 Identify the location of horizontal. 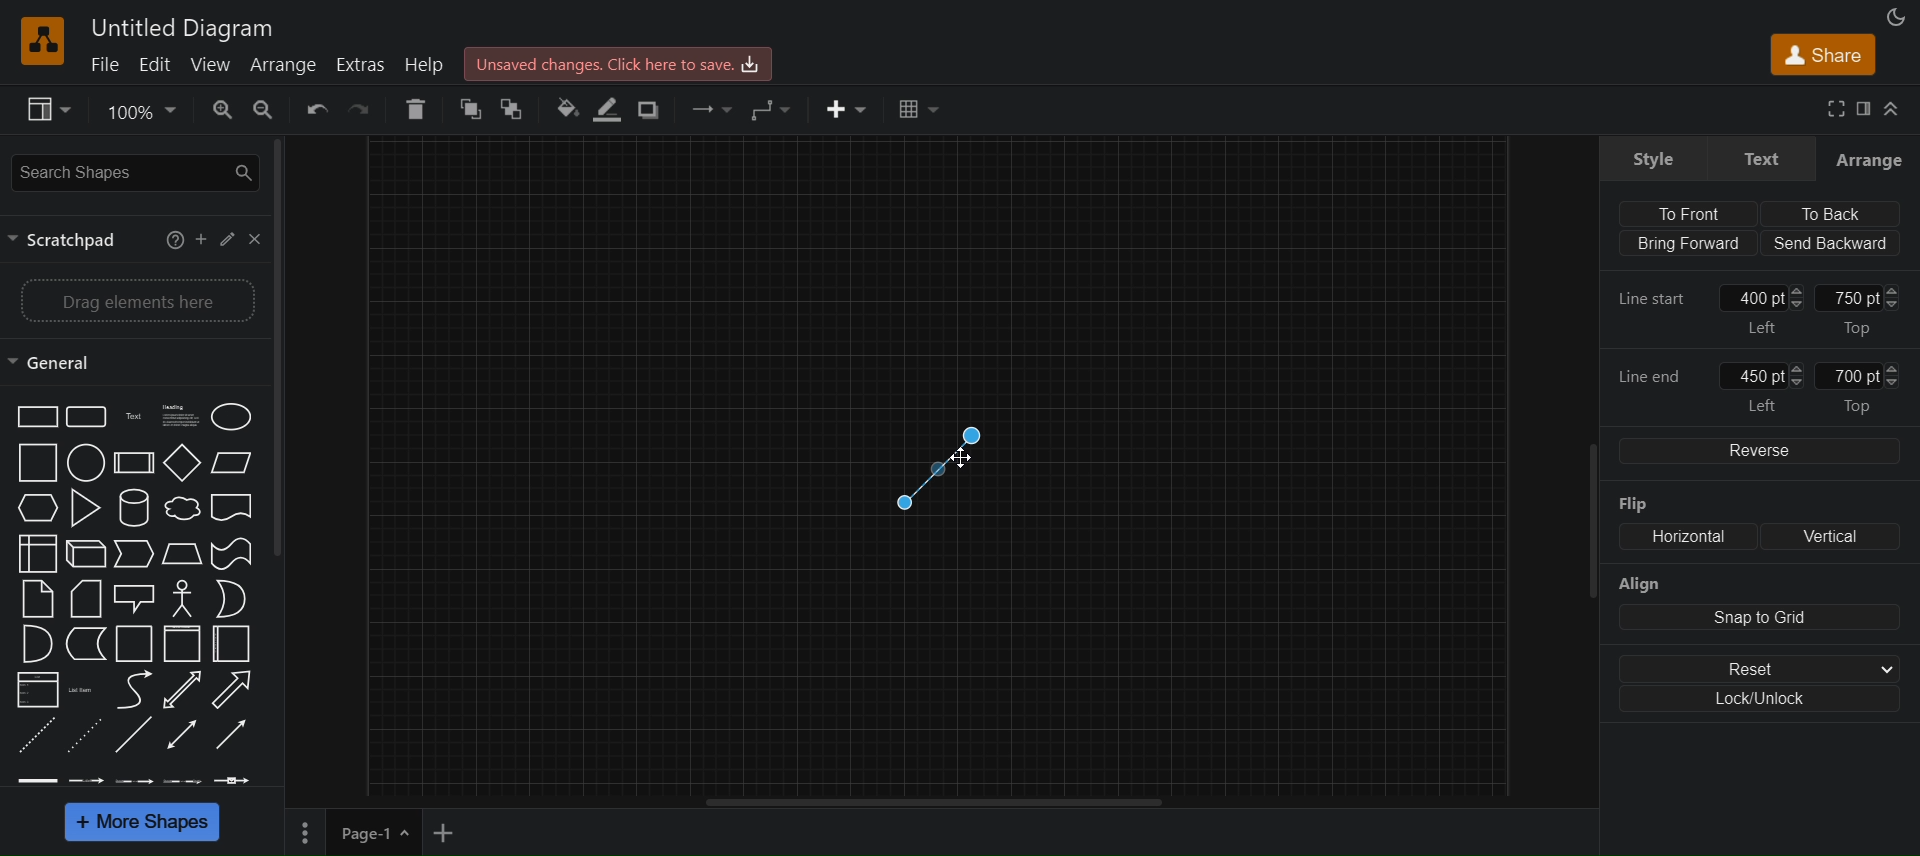
(1682, 537).